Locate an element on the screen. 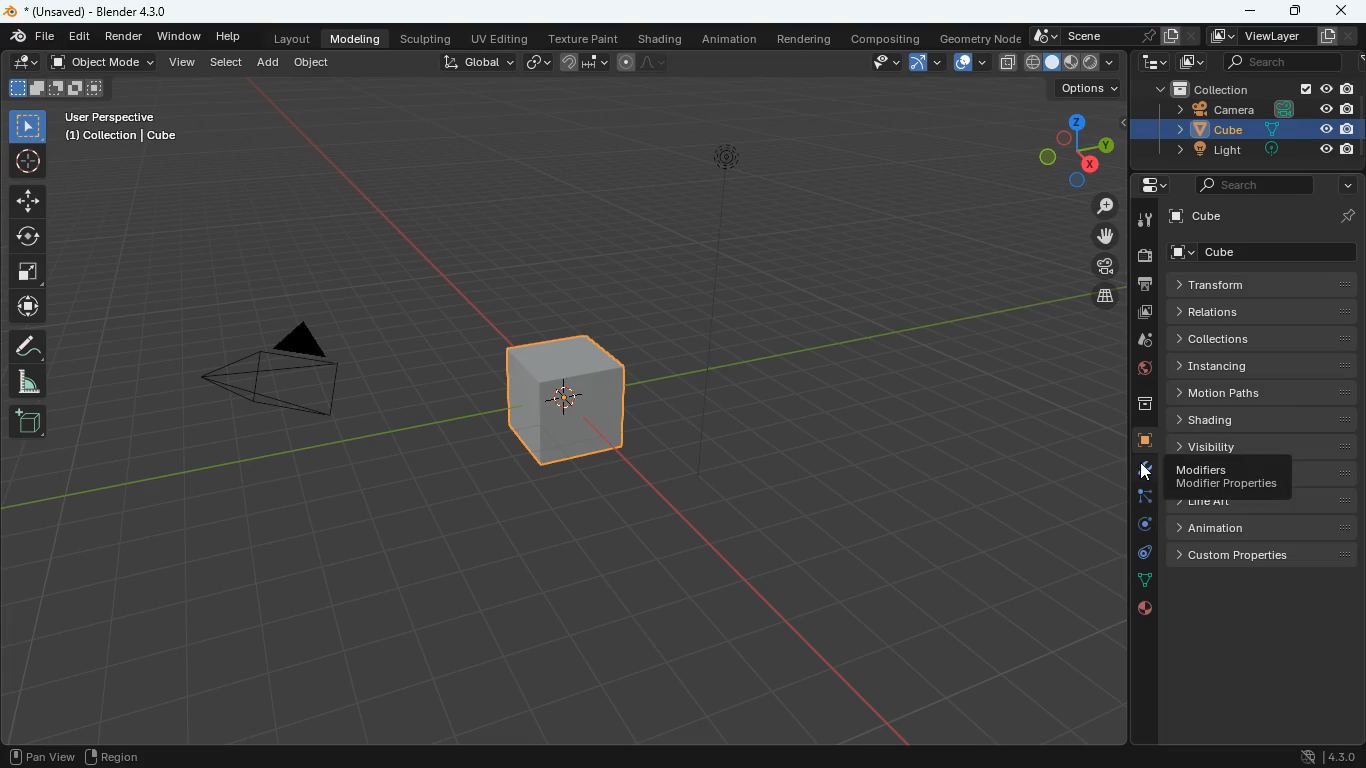   is located at coordinates (1347, 150).